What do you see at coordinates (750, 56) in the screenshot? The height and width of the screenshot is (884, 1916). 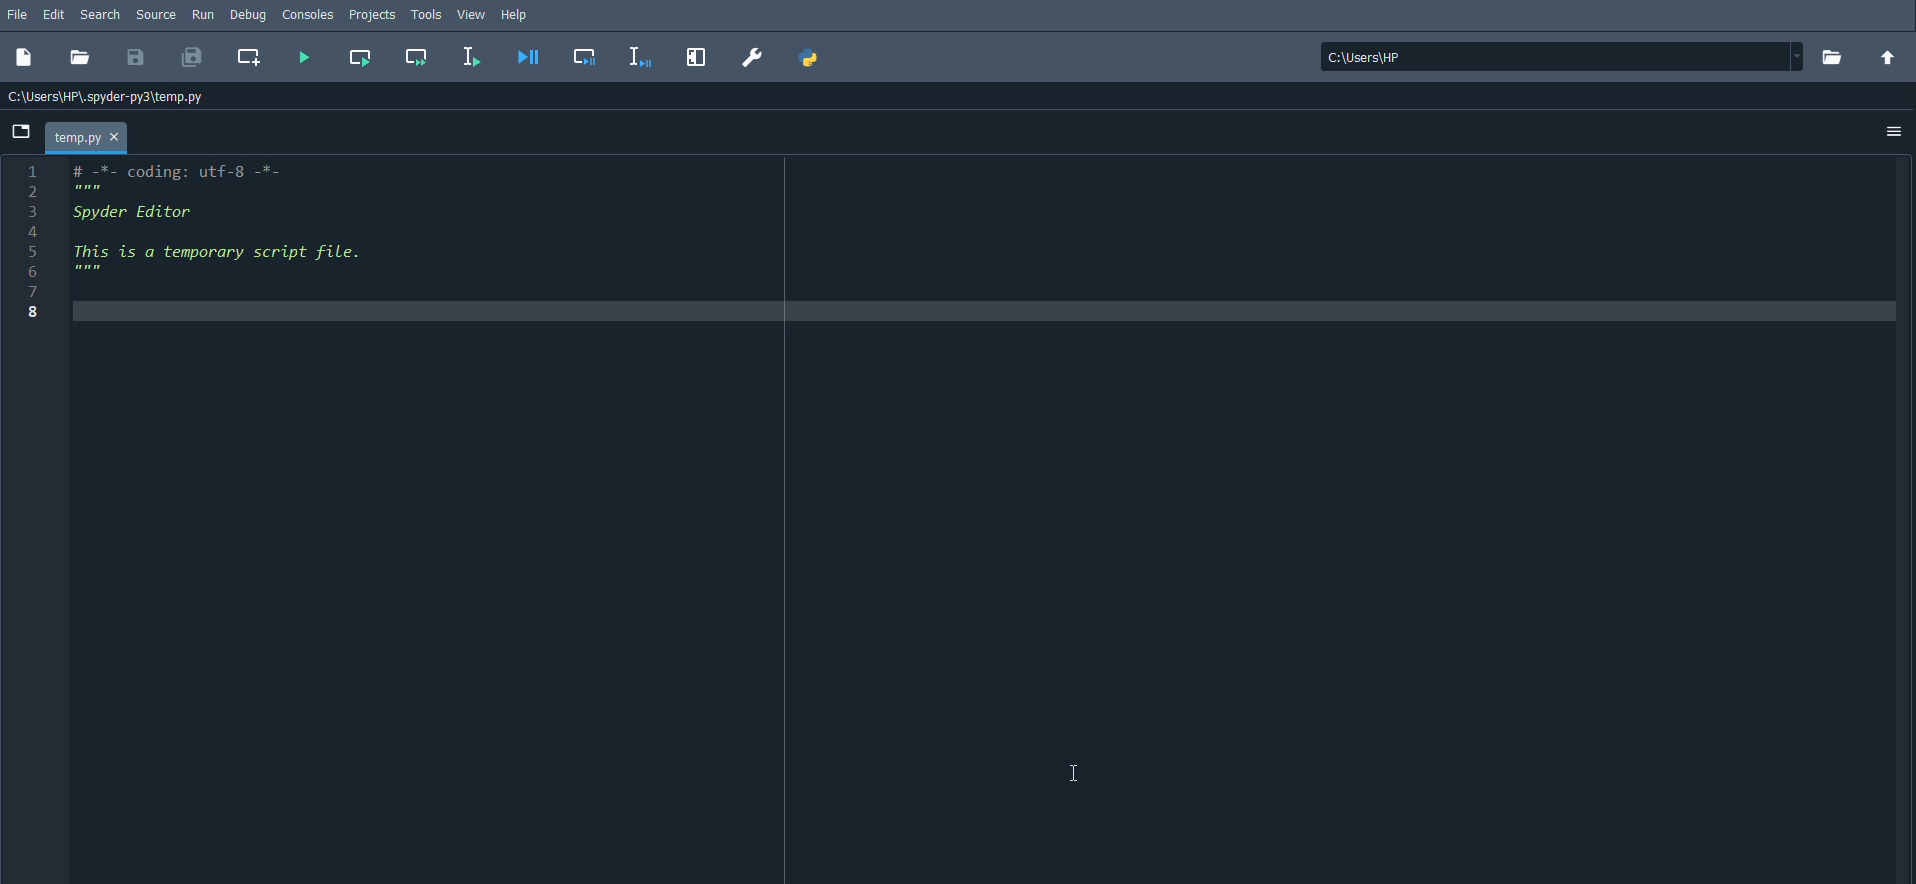 I see `Preferences` at bounding box center [750, 56].